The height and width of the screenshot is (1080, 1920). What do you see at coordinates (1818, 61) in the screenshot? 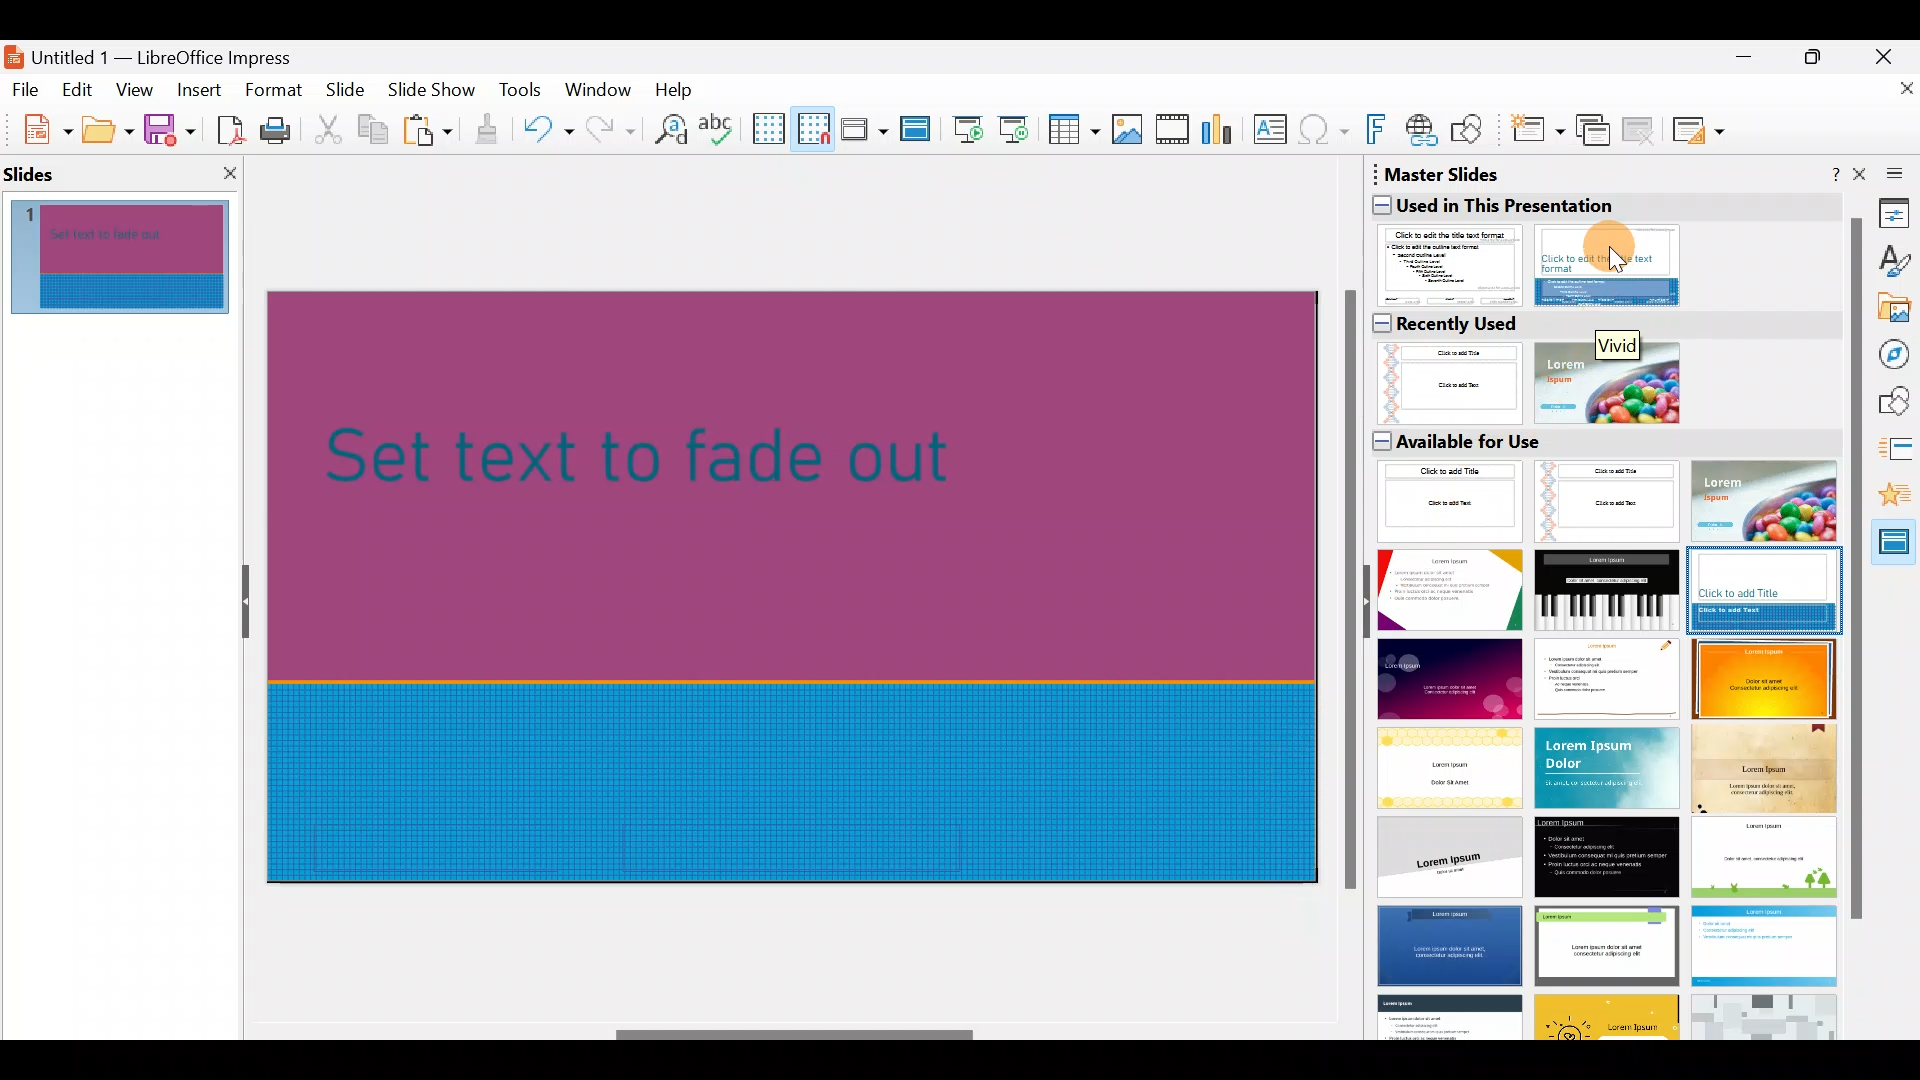
I see `Maximise` at bounding box center [1818, 61].